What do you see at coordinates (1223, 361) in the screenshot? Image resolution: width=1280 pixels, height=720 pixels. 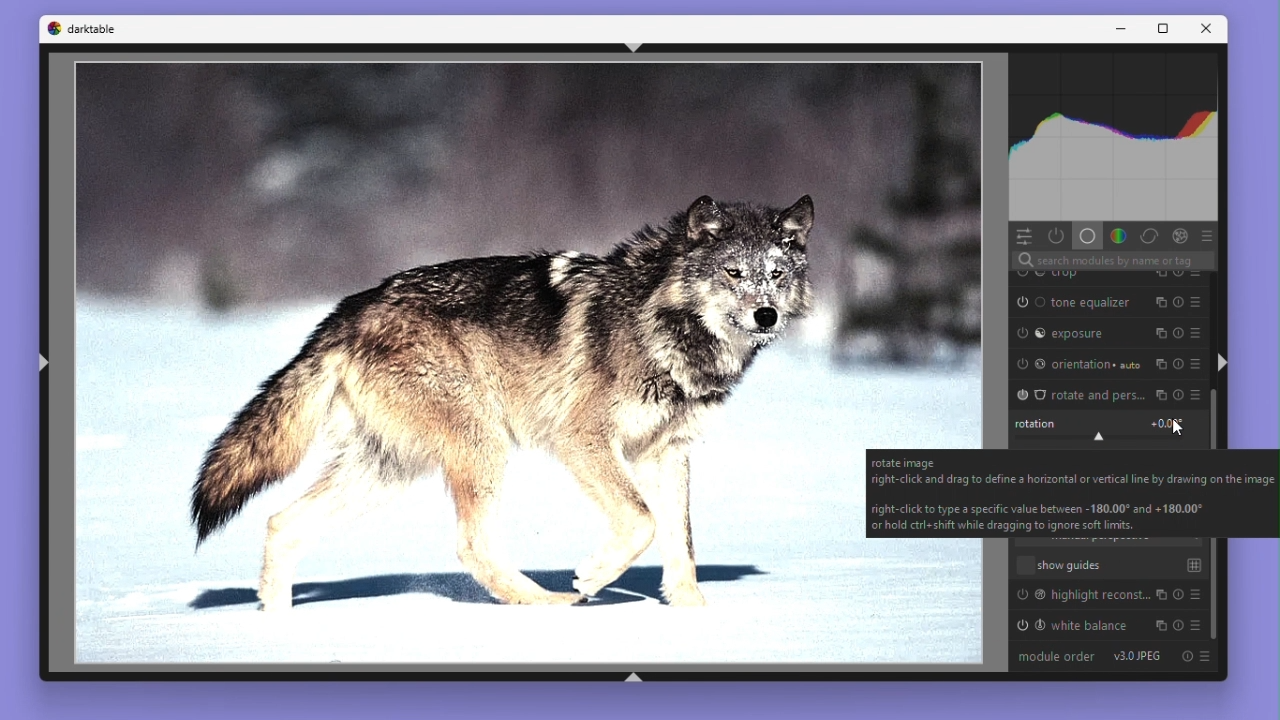 I see `Shift + ctrl + r` at bounding box center [1223, 361].